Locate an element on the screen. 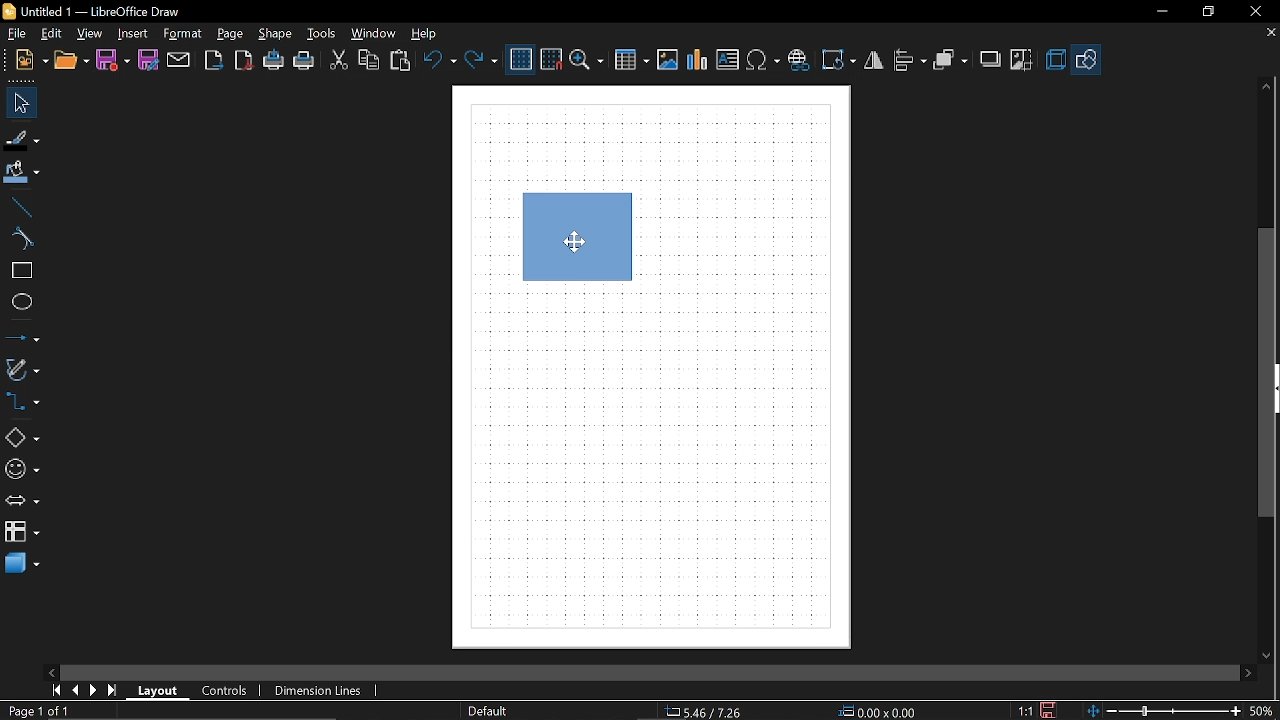 This screenshot has width=1280, height=720. Curve is located at coordinates (19, 240).